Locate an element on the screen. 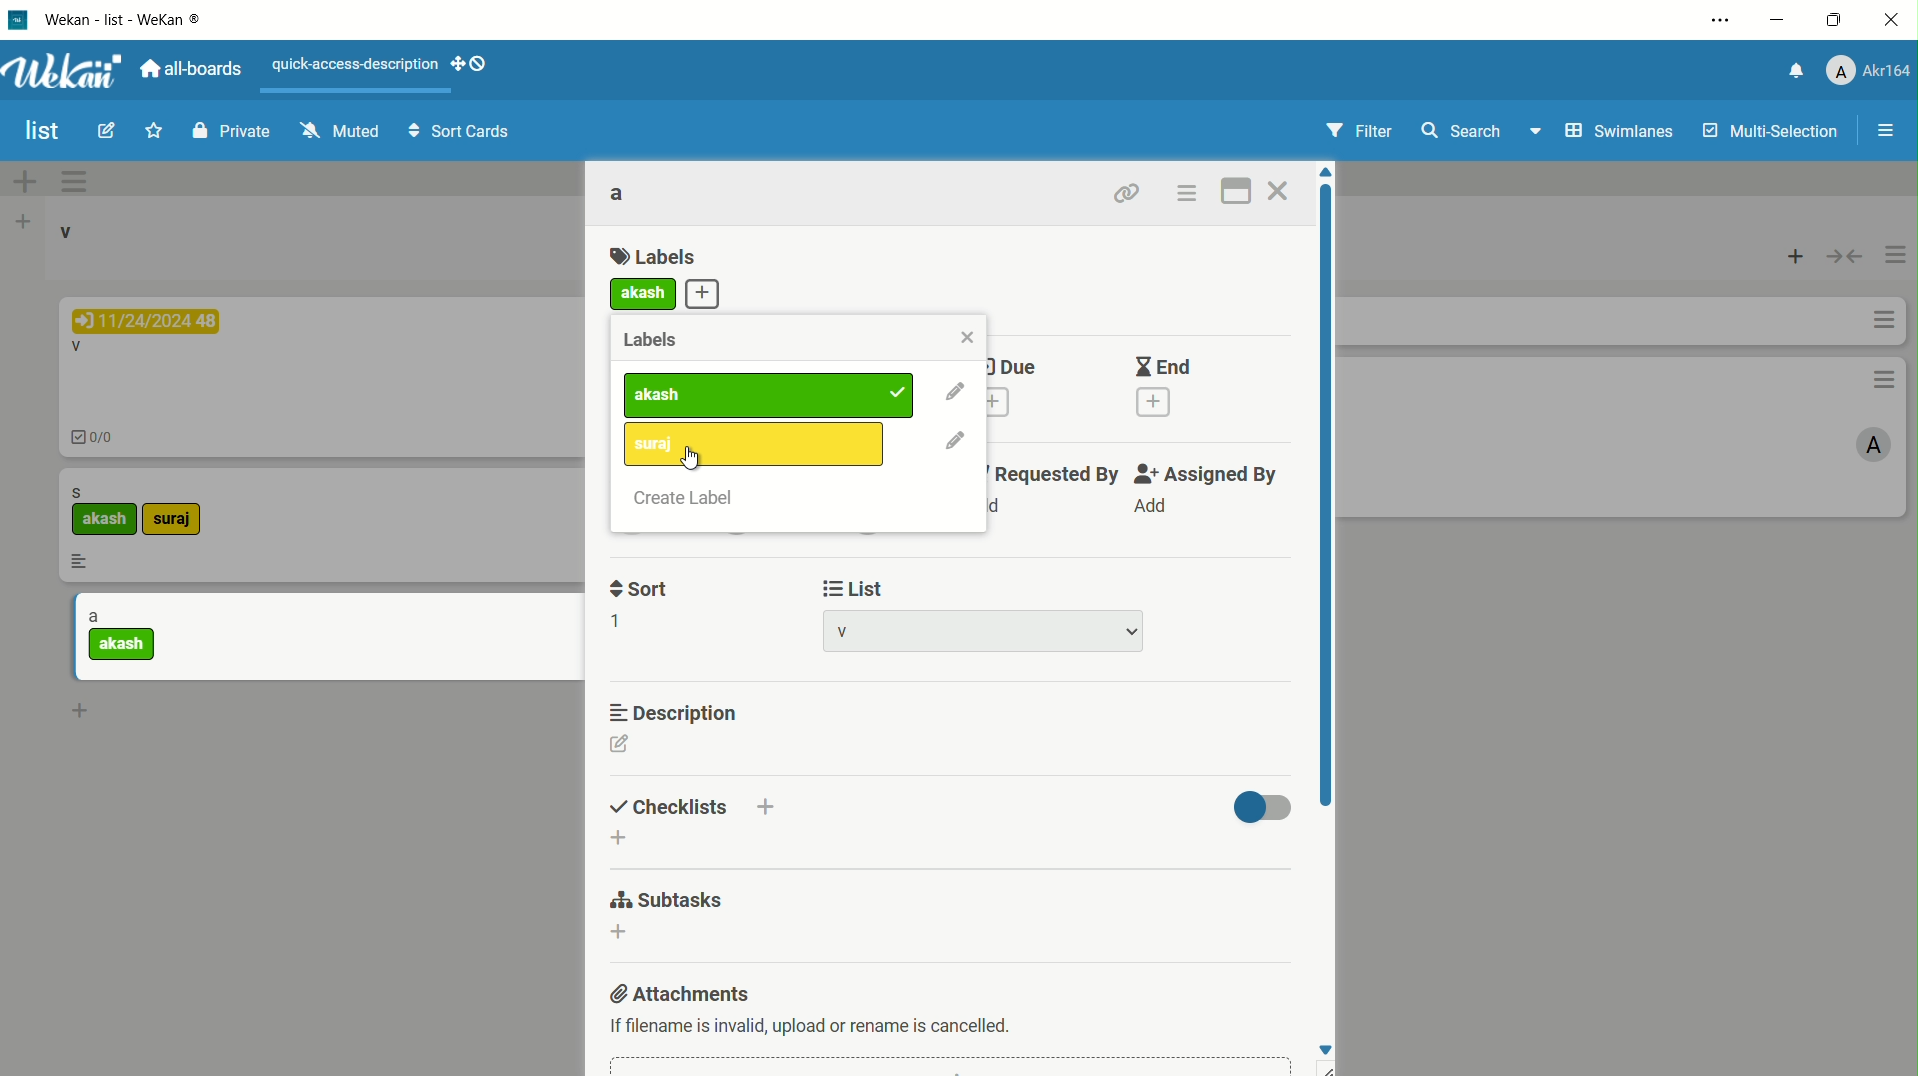 The image size is (1918, 1076). app logo is located at coordinates (65, 69).